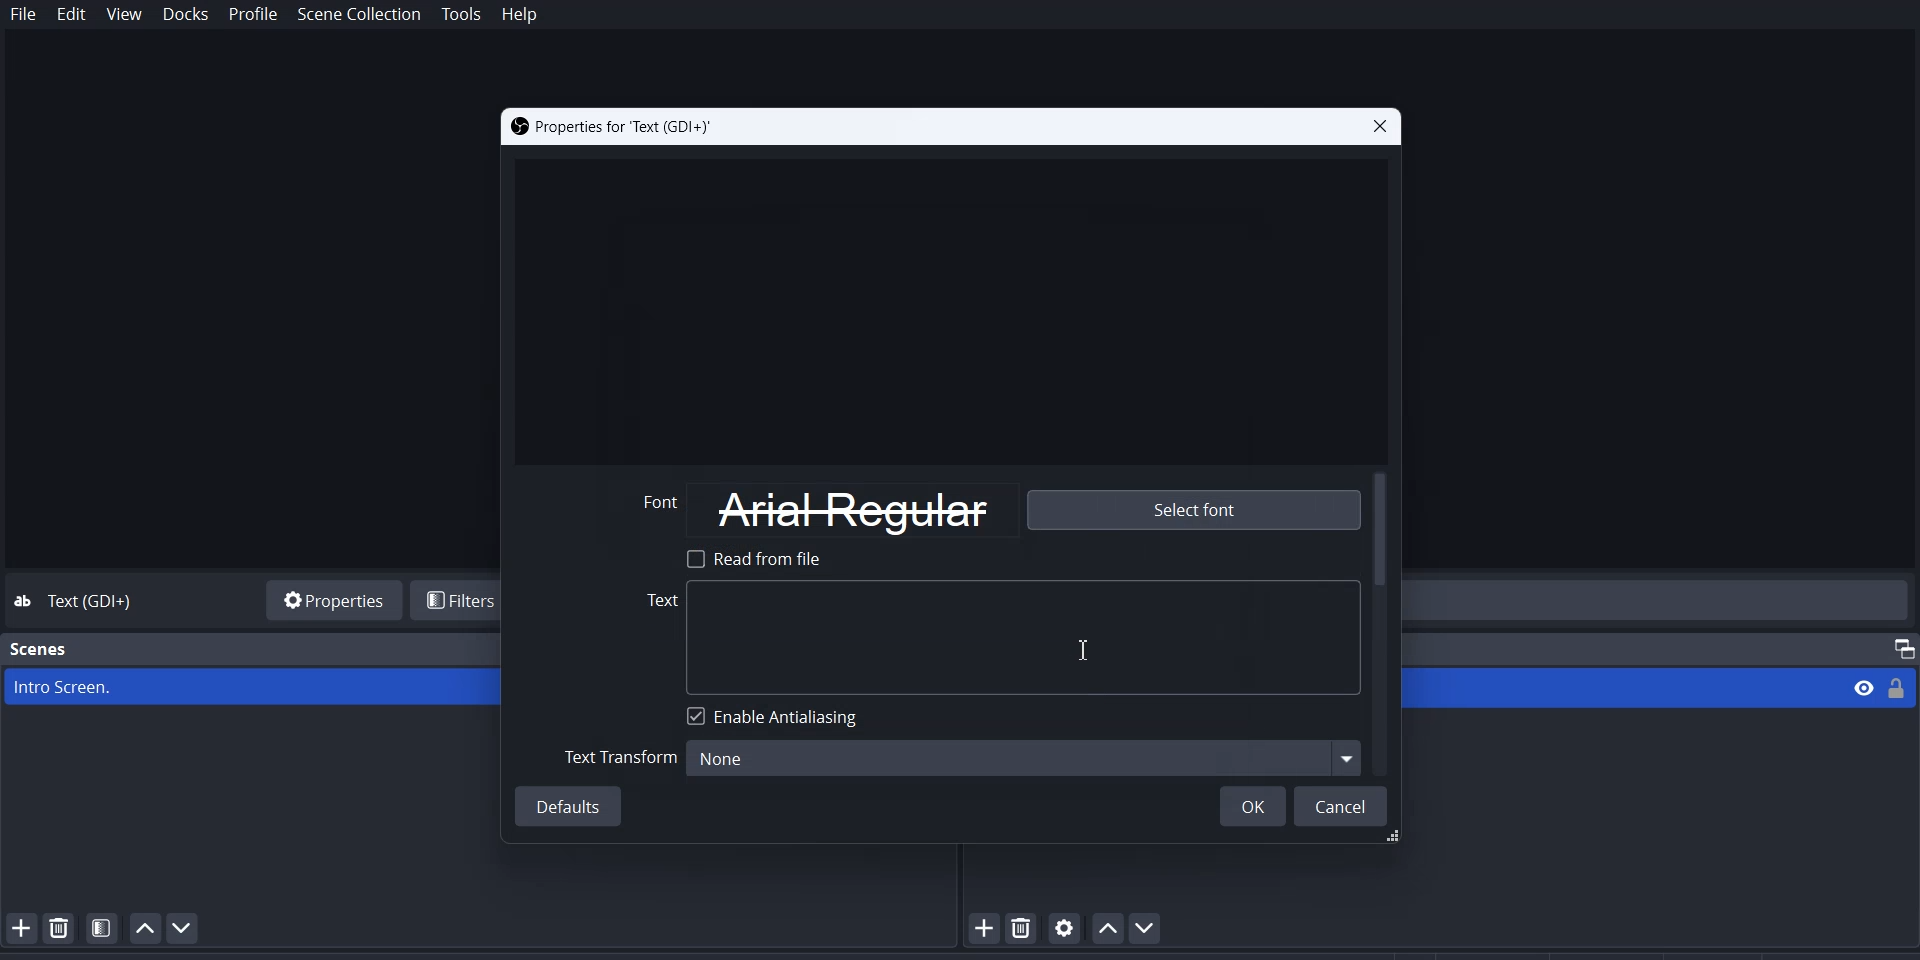  What do you see at coordinates (254, 15) in the screenshot?
I see `Profile` at bounding box center [254, 15].